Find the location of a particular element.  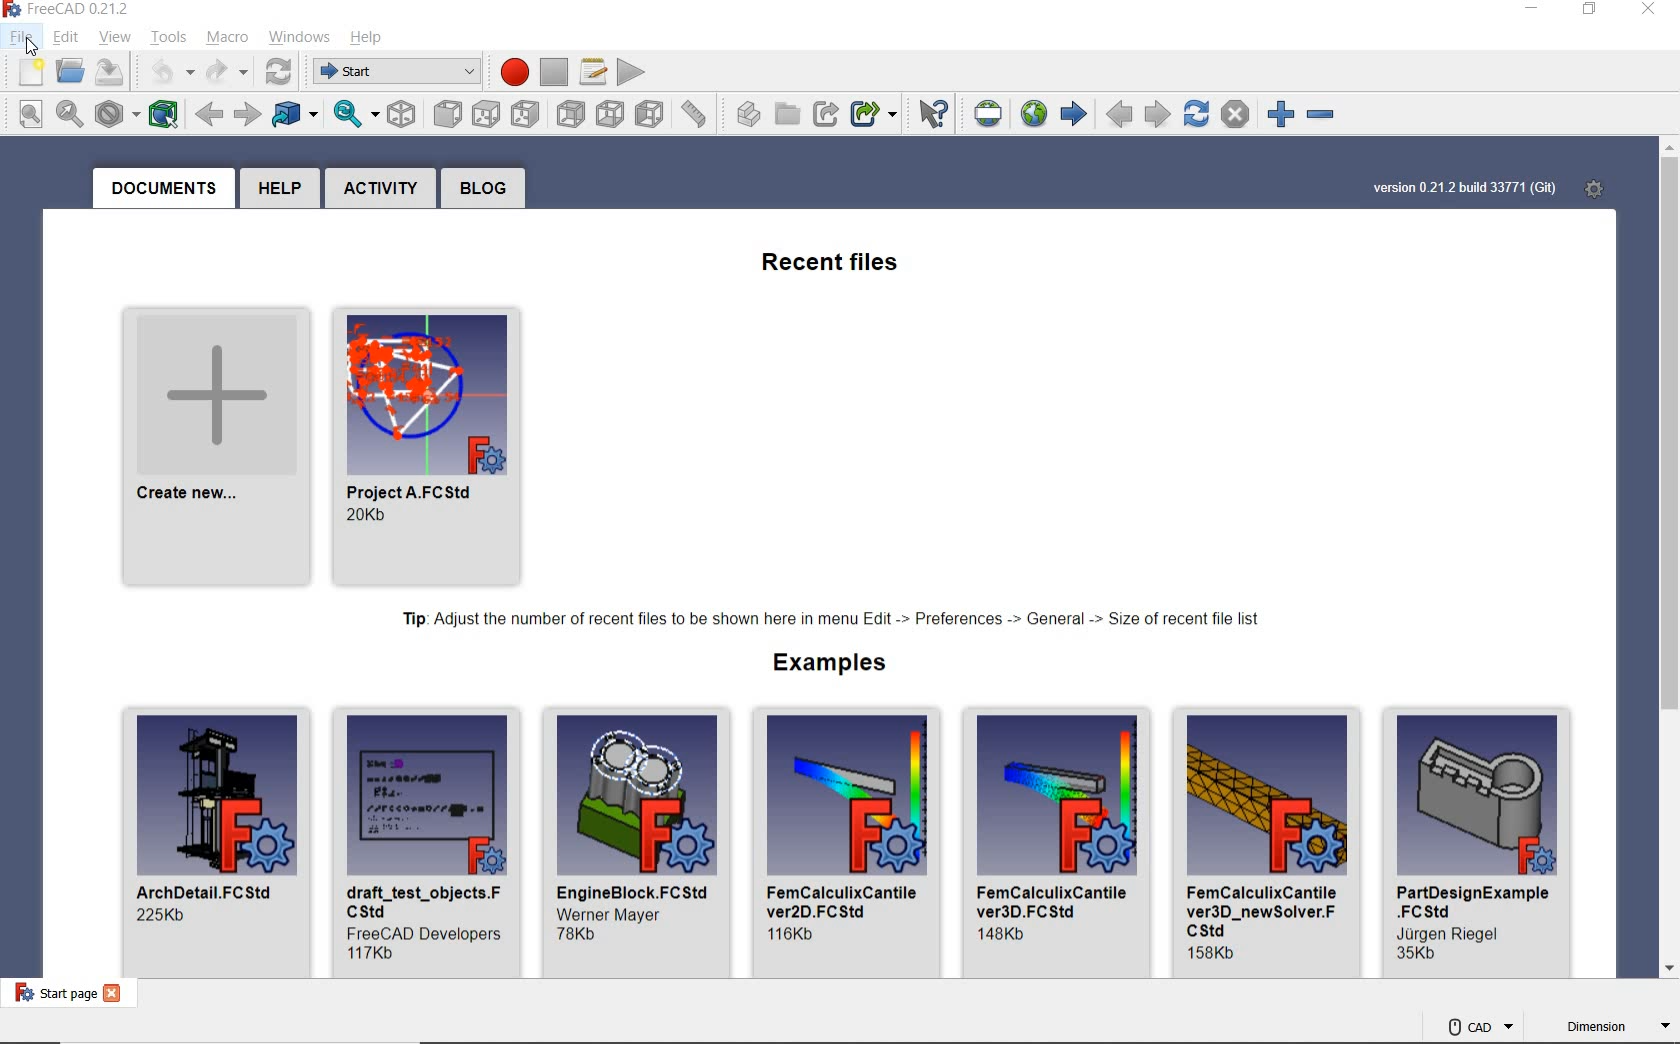

MEASURE DISTANCE is located at coordinates (697, 112).